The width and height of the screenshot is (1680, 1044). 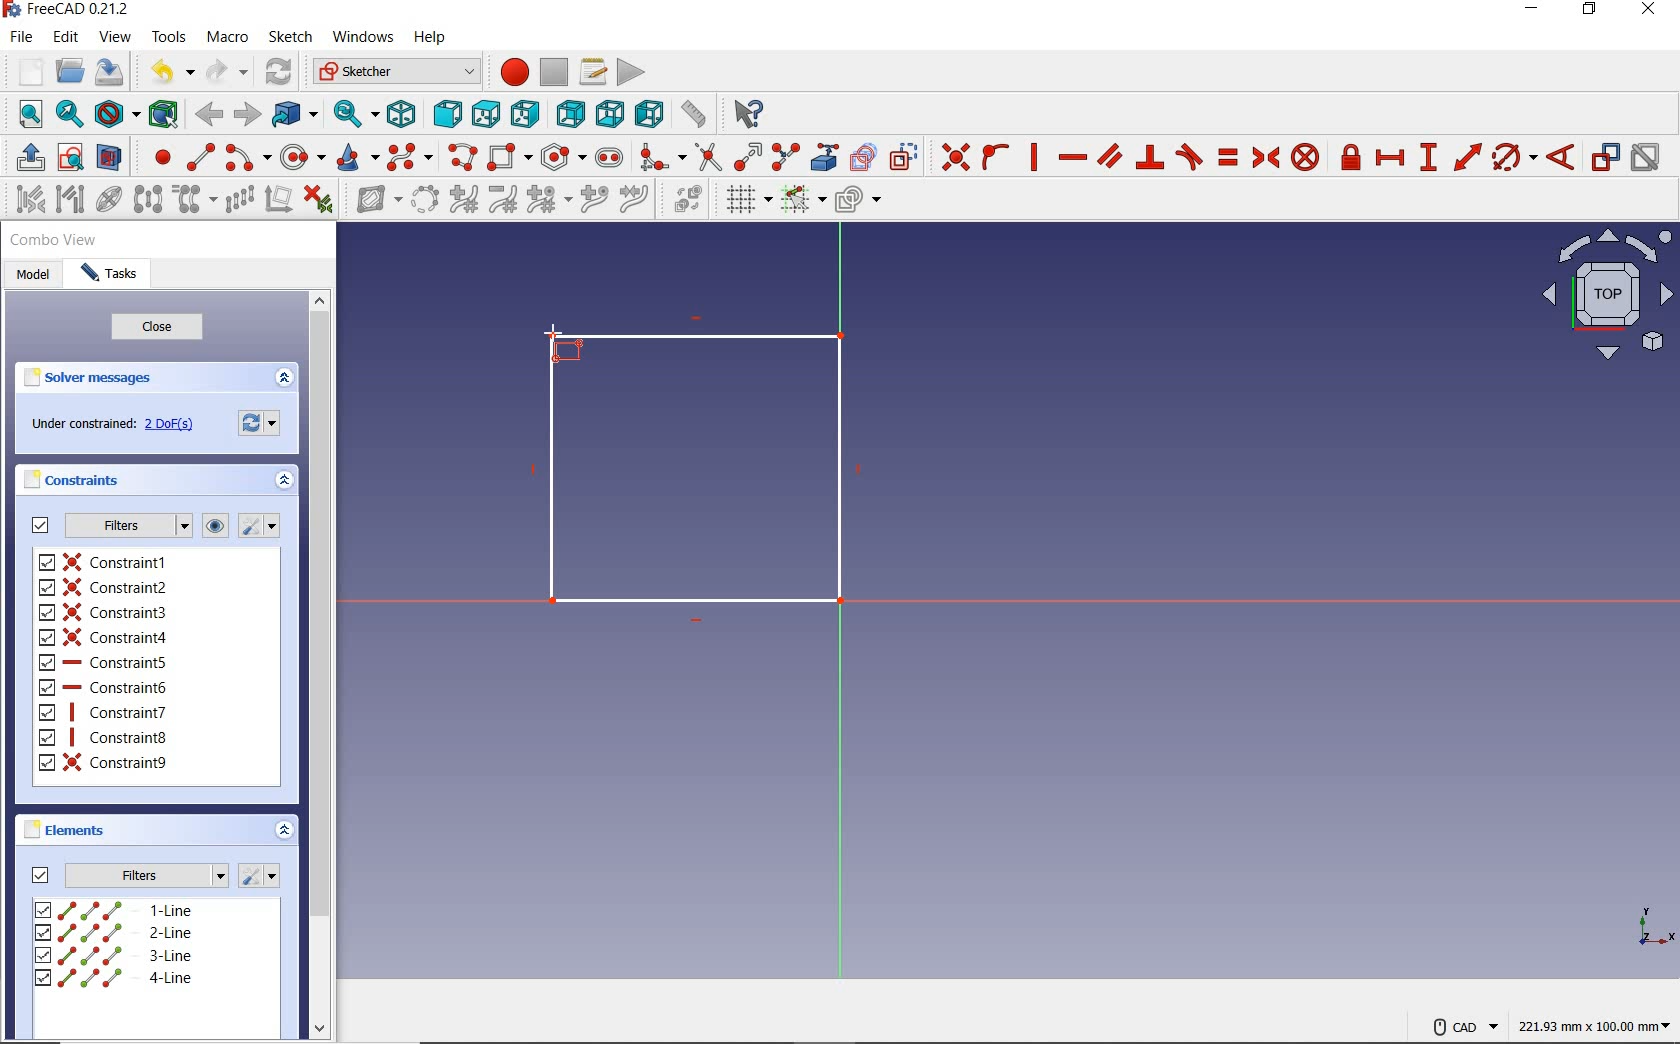 I want to click on Drawn square using the rectangle tool, so click(x=698, y=474).